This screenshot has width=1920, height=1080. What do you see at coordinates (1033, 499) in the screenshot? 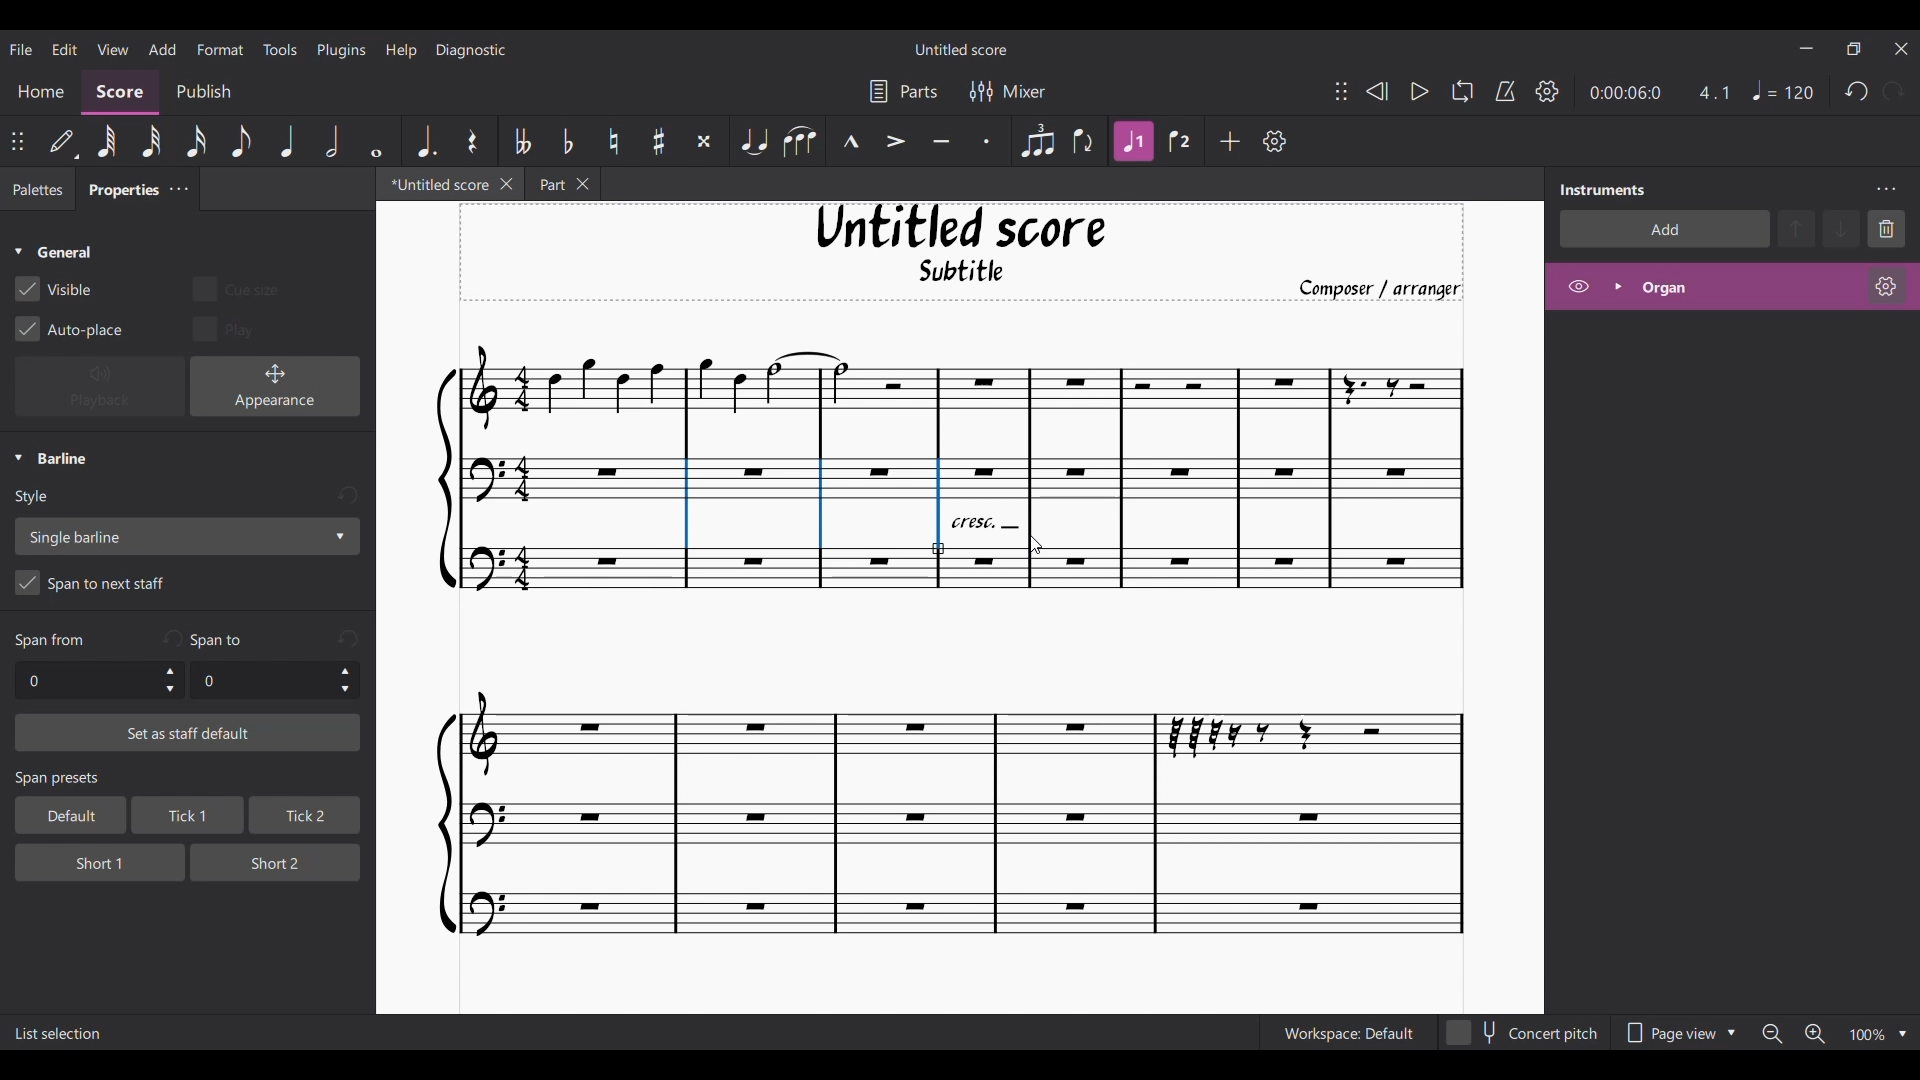
I see `Highlighted due to selection by cursor` at bounding box center [1033, 499].